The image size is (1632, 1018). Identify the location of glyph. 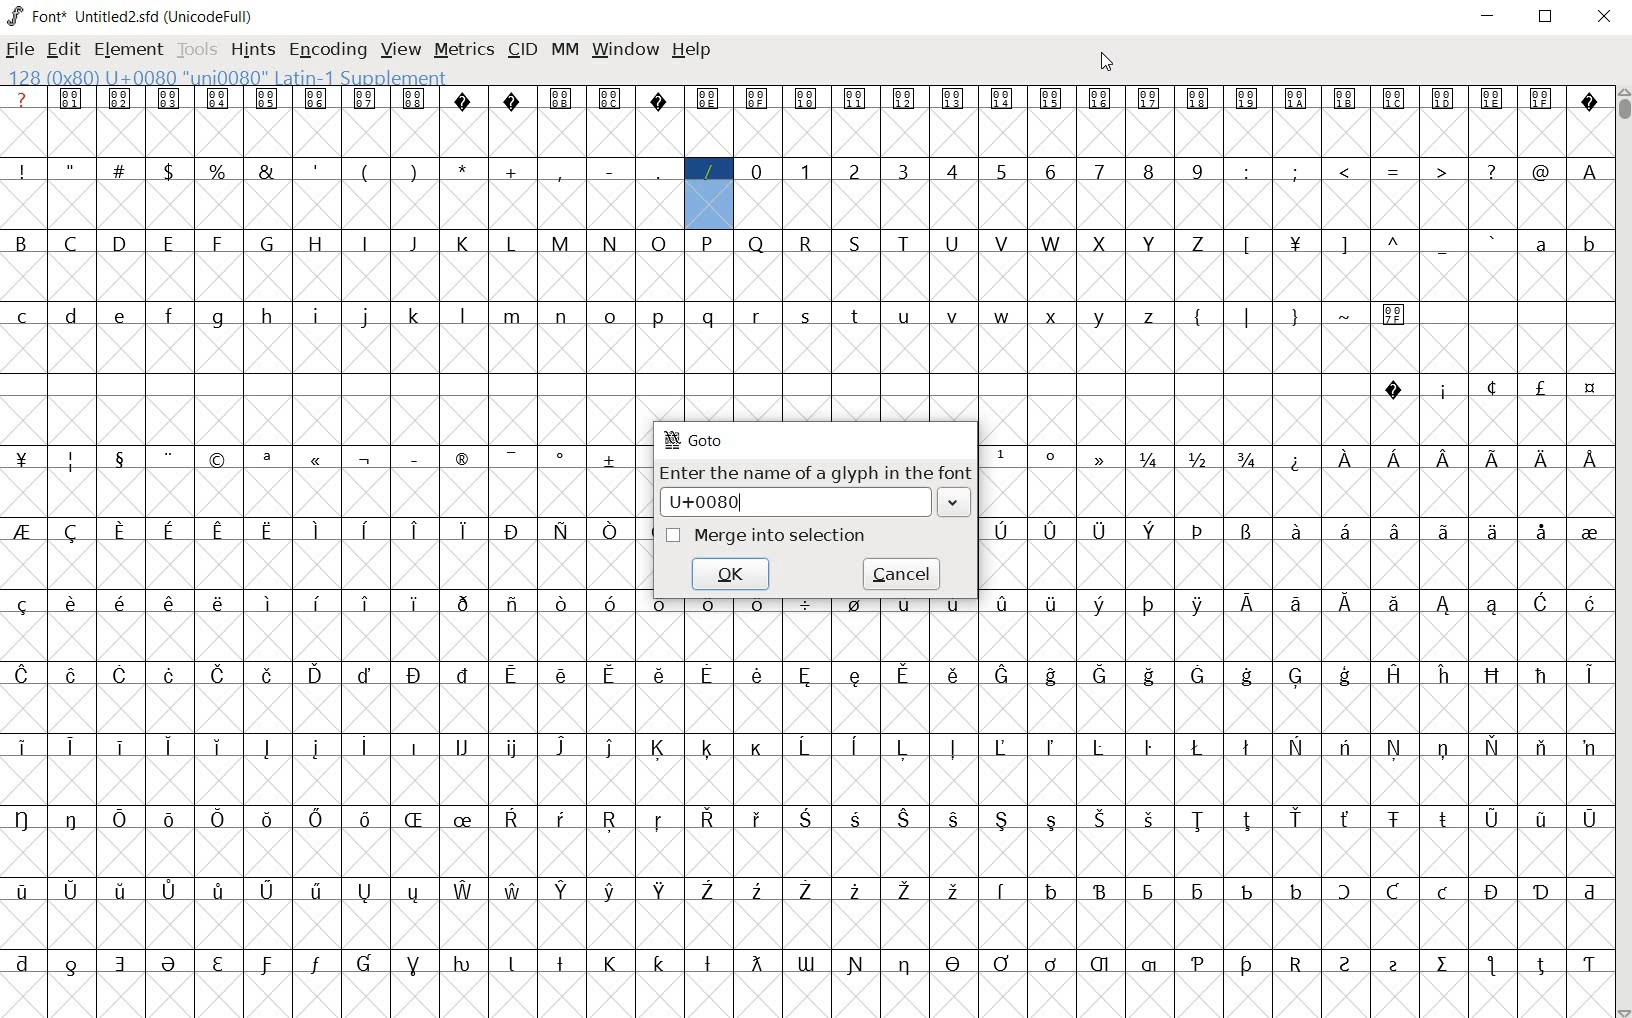
(1394, 747).